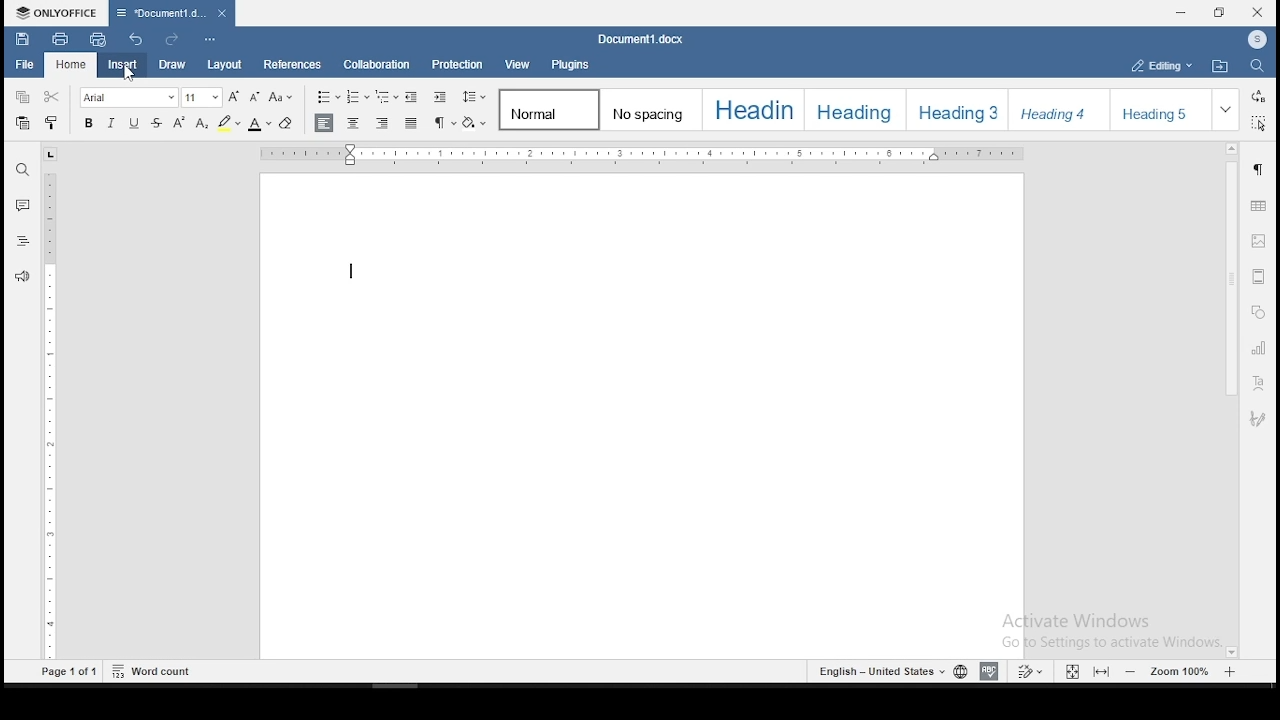 The height and width of the screenshot is (720, 1280). Describe the element at coordinates (459, 64) in the screenshot. I see `protection` at that location.